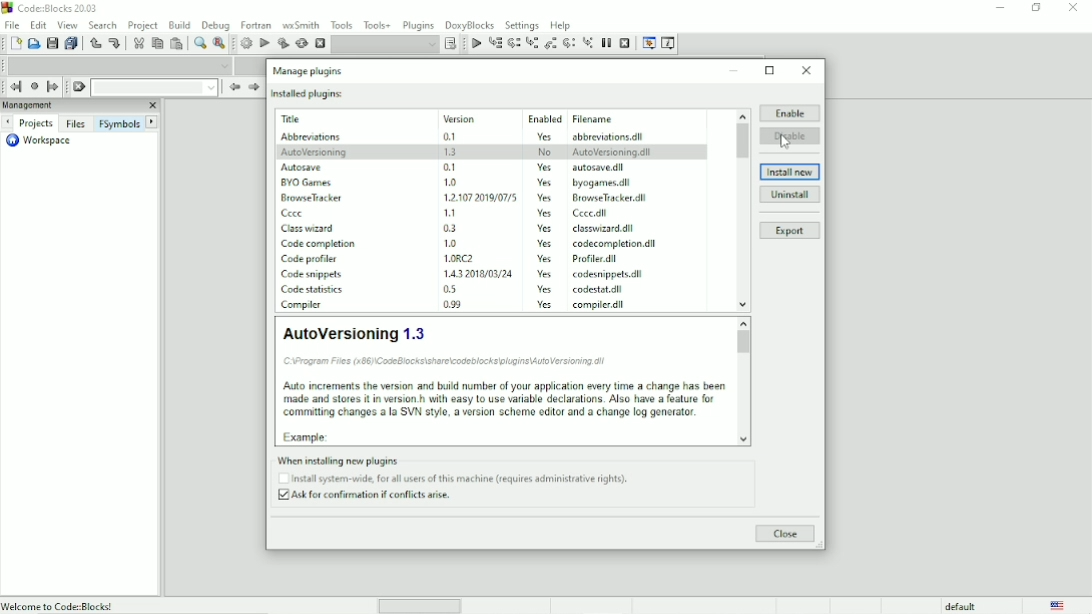  What do you see at coordinates (295, 119) in the screenshot?
I see `Title` at bounding box center [295, 119].